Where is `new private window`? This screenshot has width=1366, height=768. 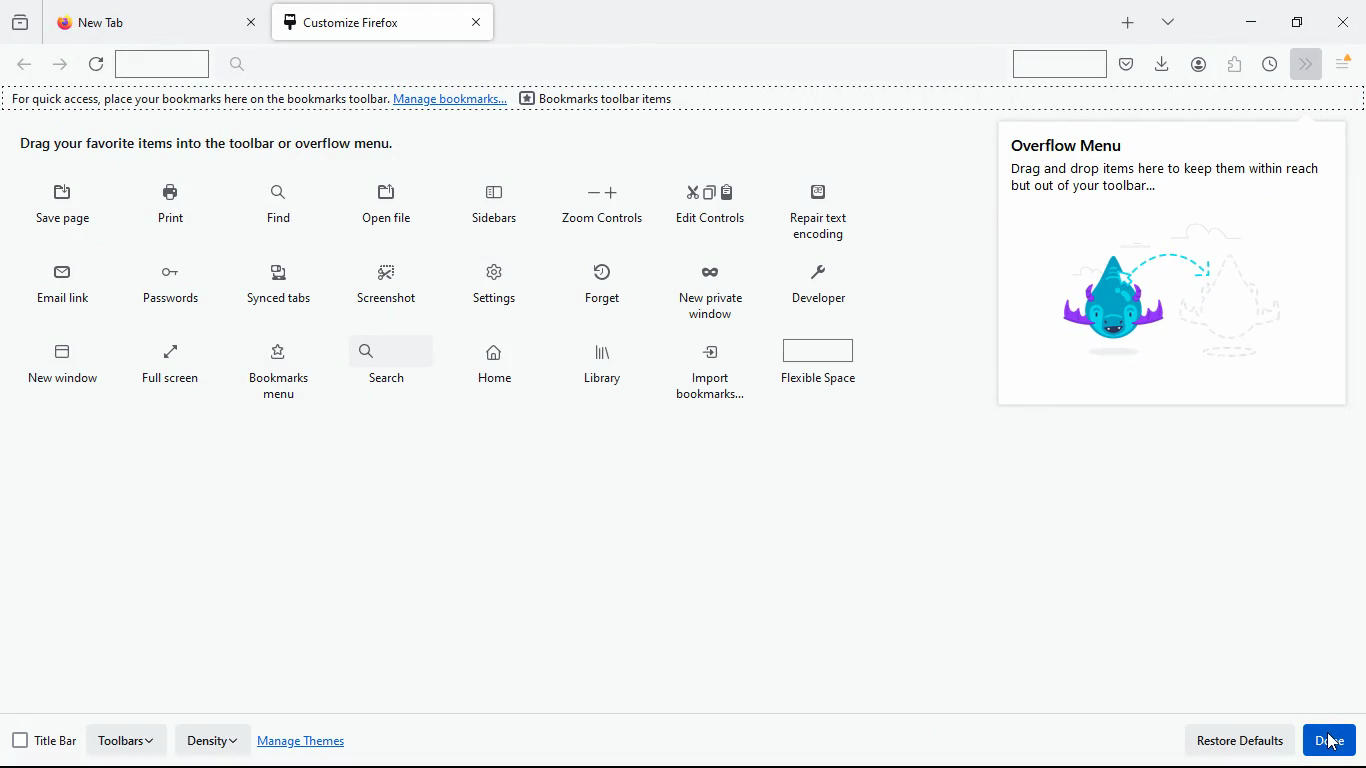 new private window is located at coordinates (828, 292).